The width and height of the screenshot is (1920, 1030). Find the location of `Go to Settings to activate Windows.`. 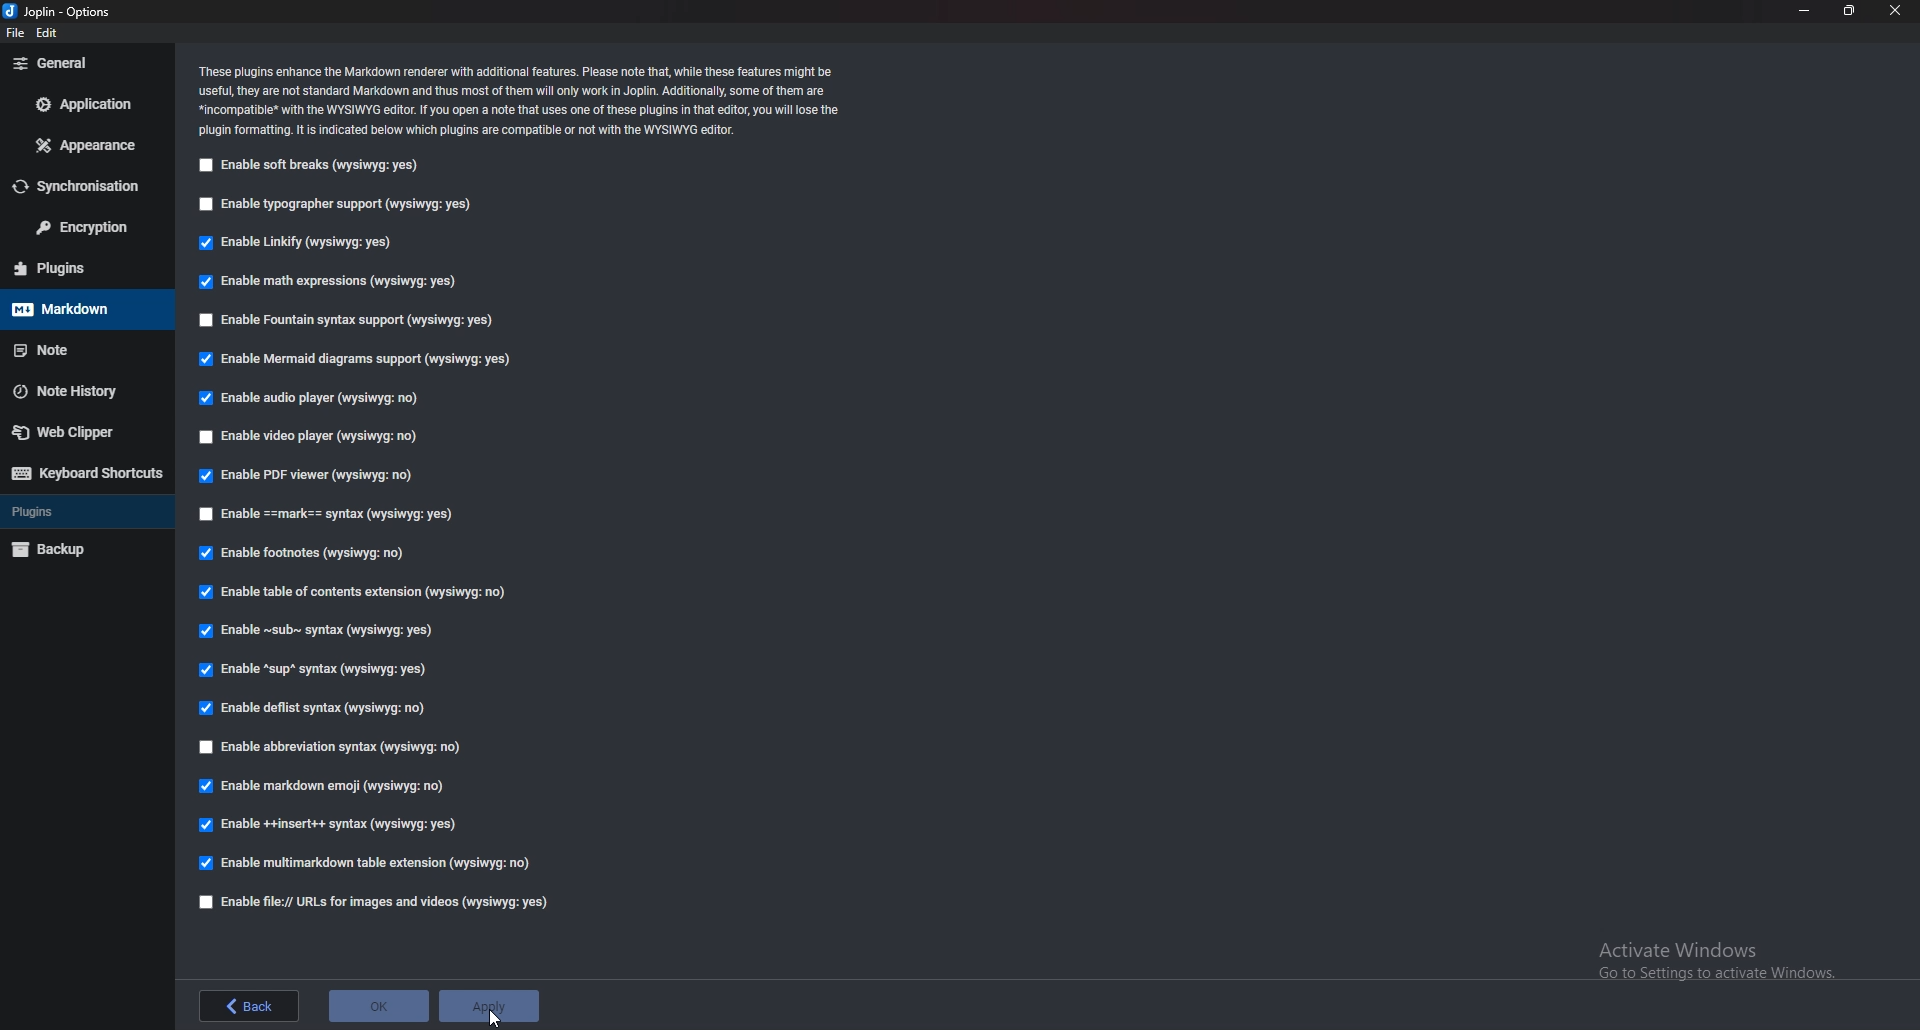

Go to Settings to activate Windows. is located at coordinates (1712, 976).